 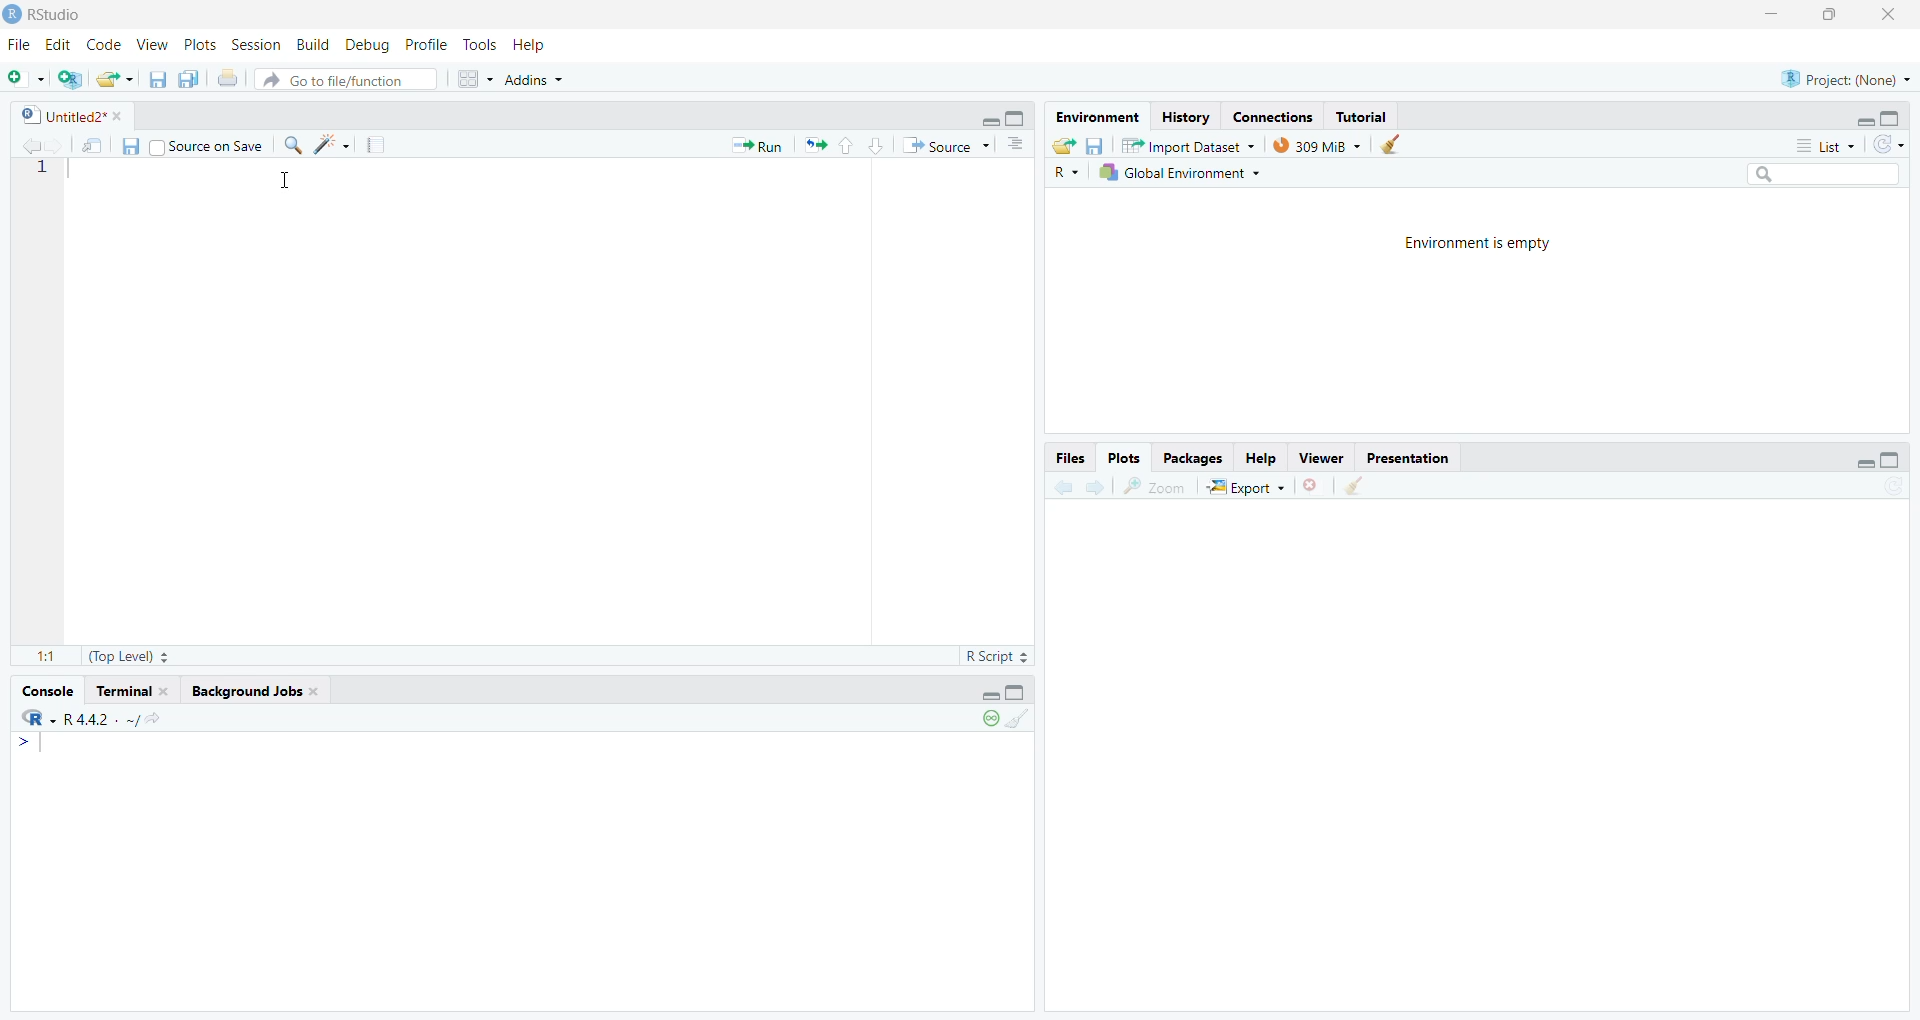 What do you see at coordinates (1059, 490) in the screenshot?
I see `back` at bounding box center [1059, 490].